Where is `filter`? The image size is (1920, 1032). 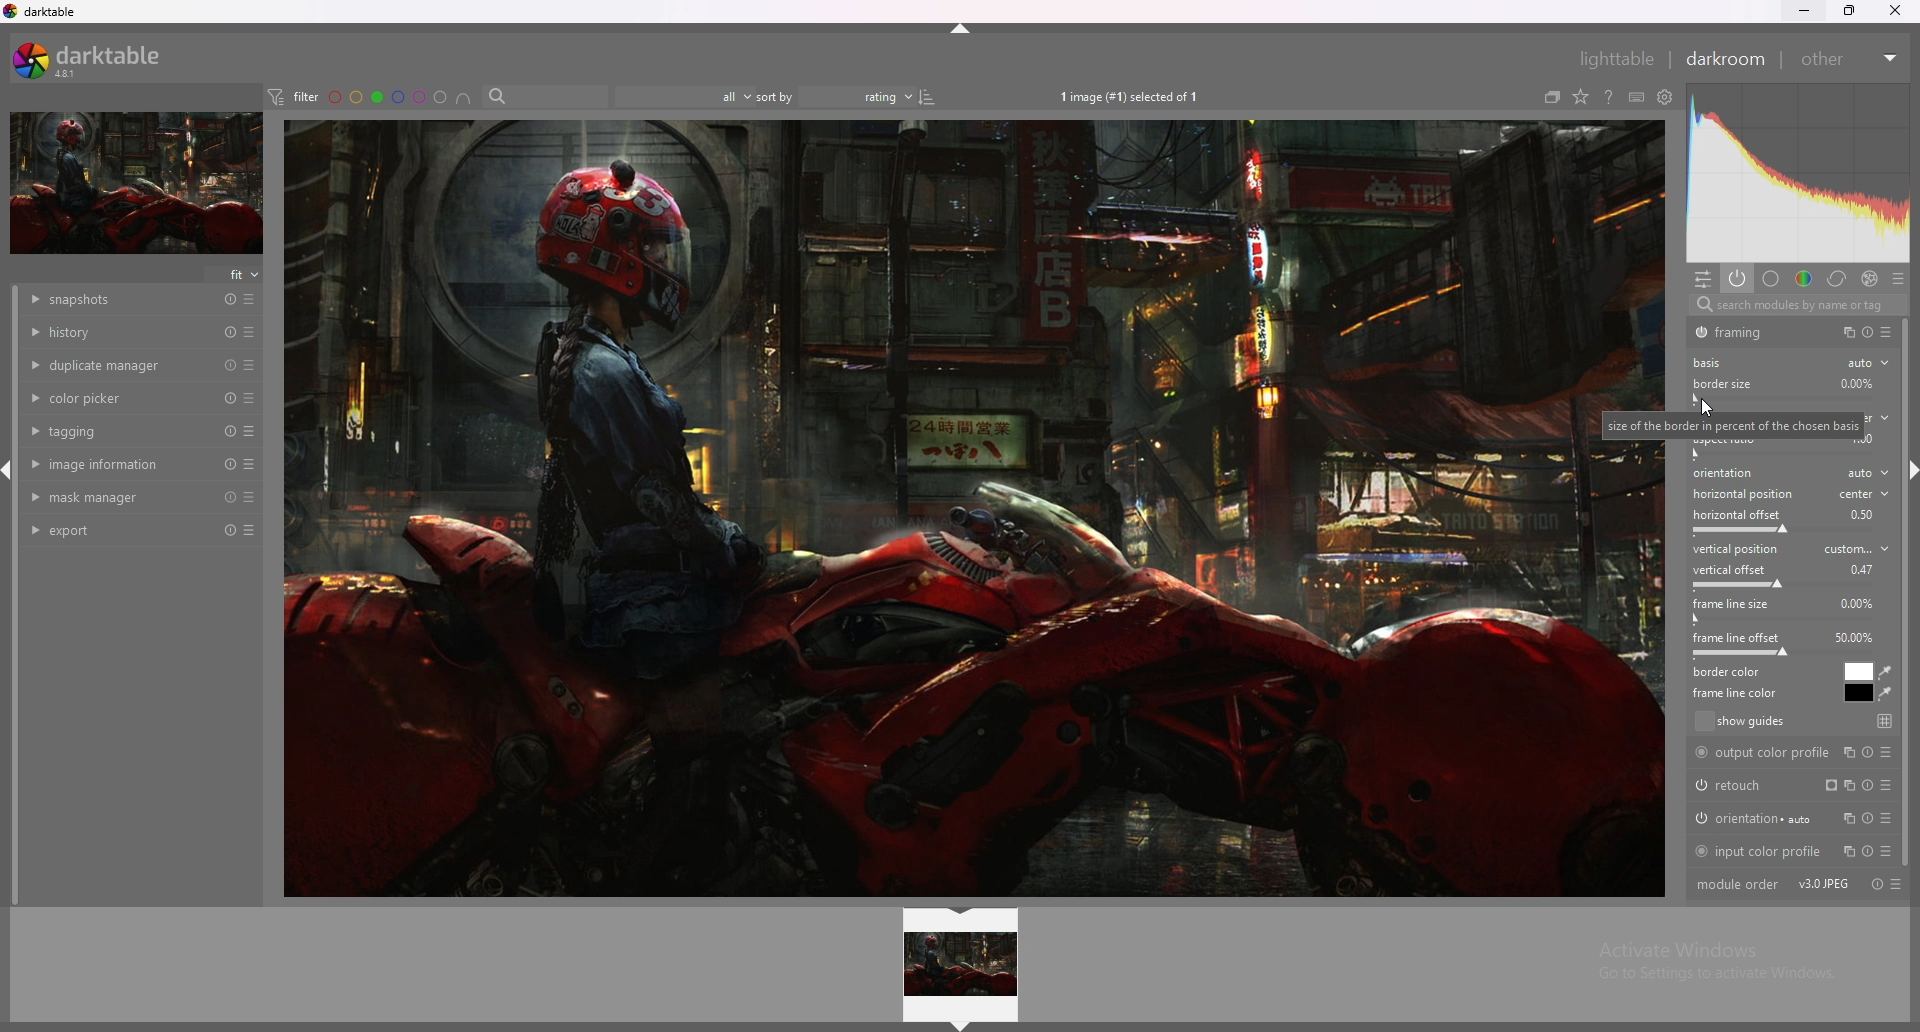 filter is located at coordinates (292, 96).